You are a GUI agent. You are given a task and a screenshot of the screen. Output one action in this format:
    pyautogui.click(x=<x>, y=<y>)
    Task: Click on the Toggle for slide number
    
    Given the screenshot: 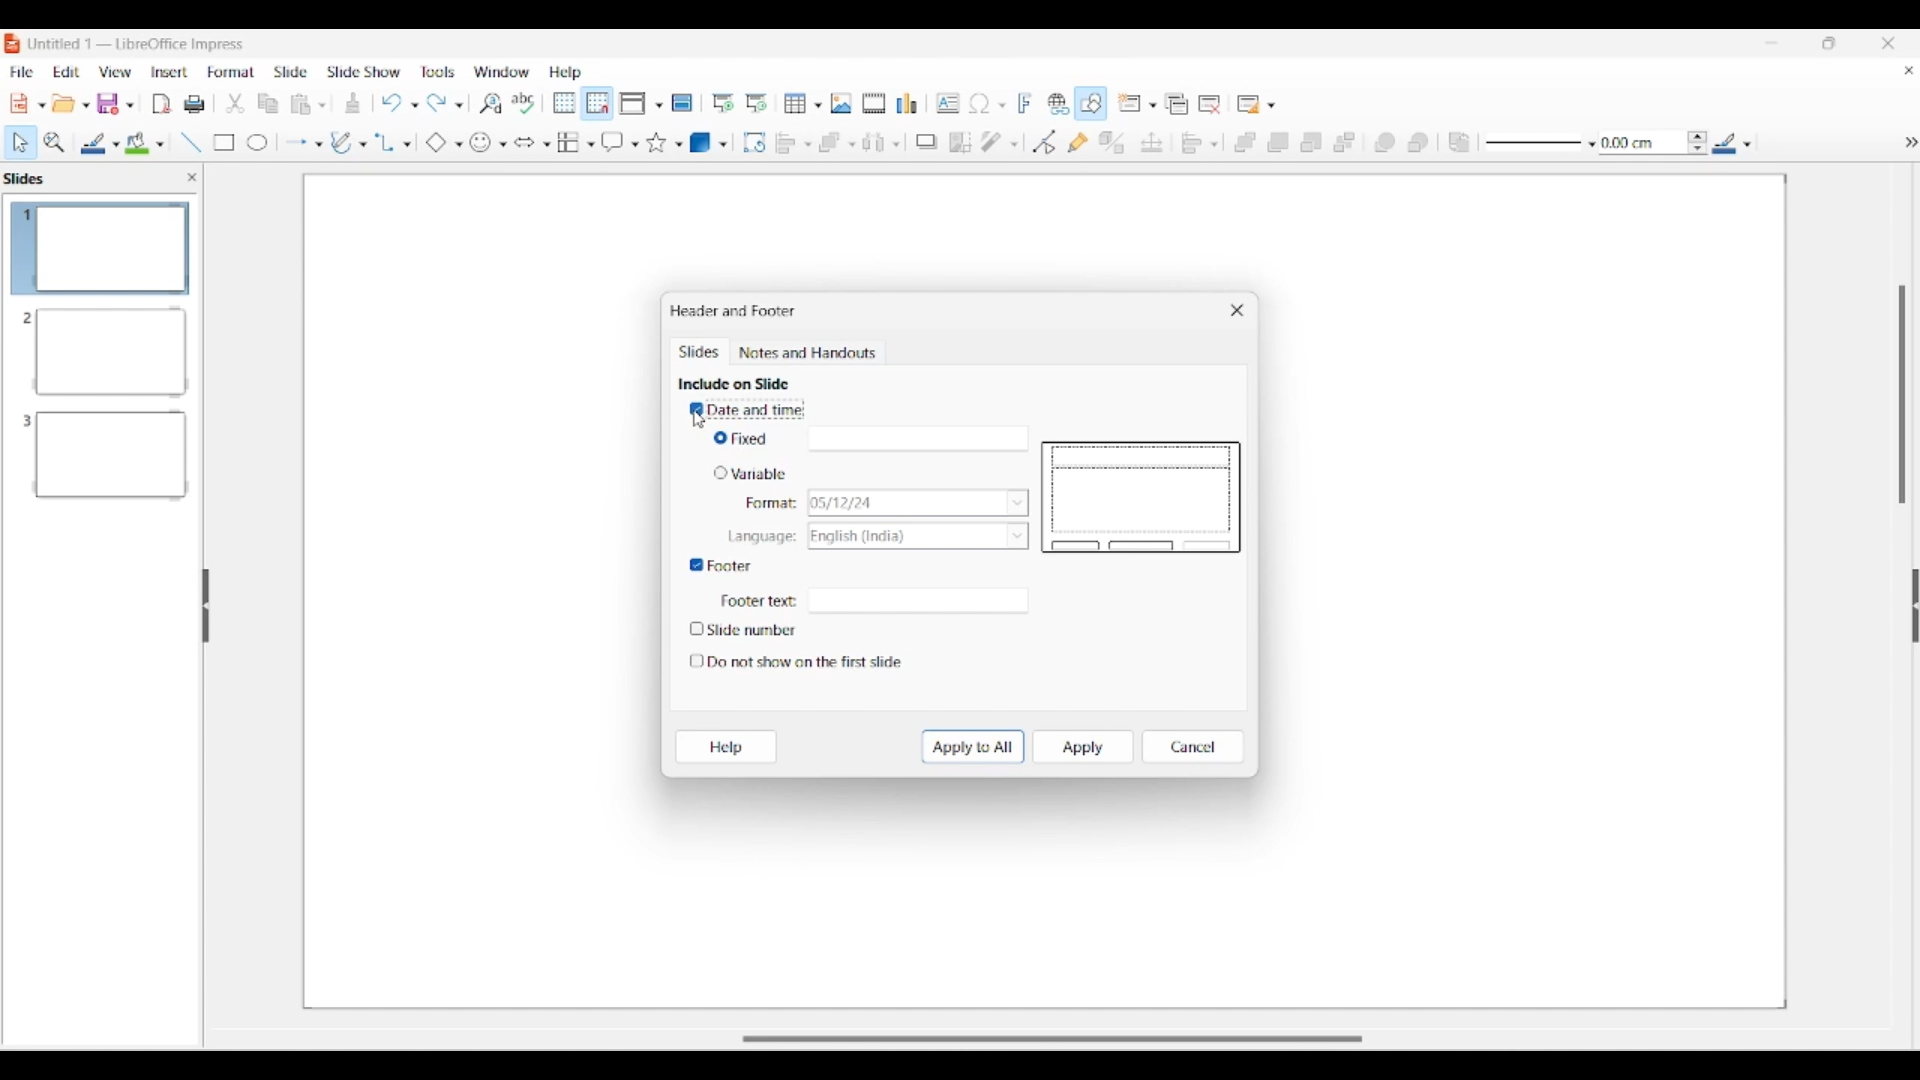 What is the action you would take?
    pyautogui.click(x=750, y=629)
    